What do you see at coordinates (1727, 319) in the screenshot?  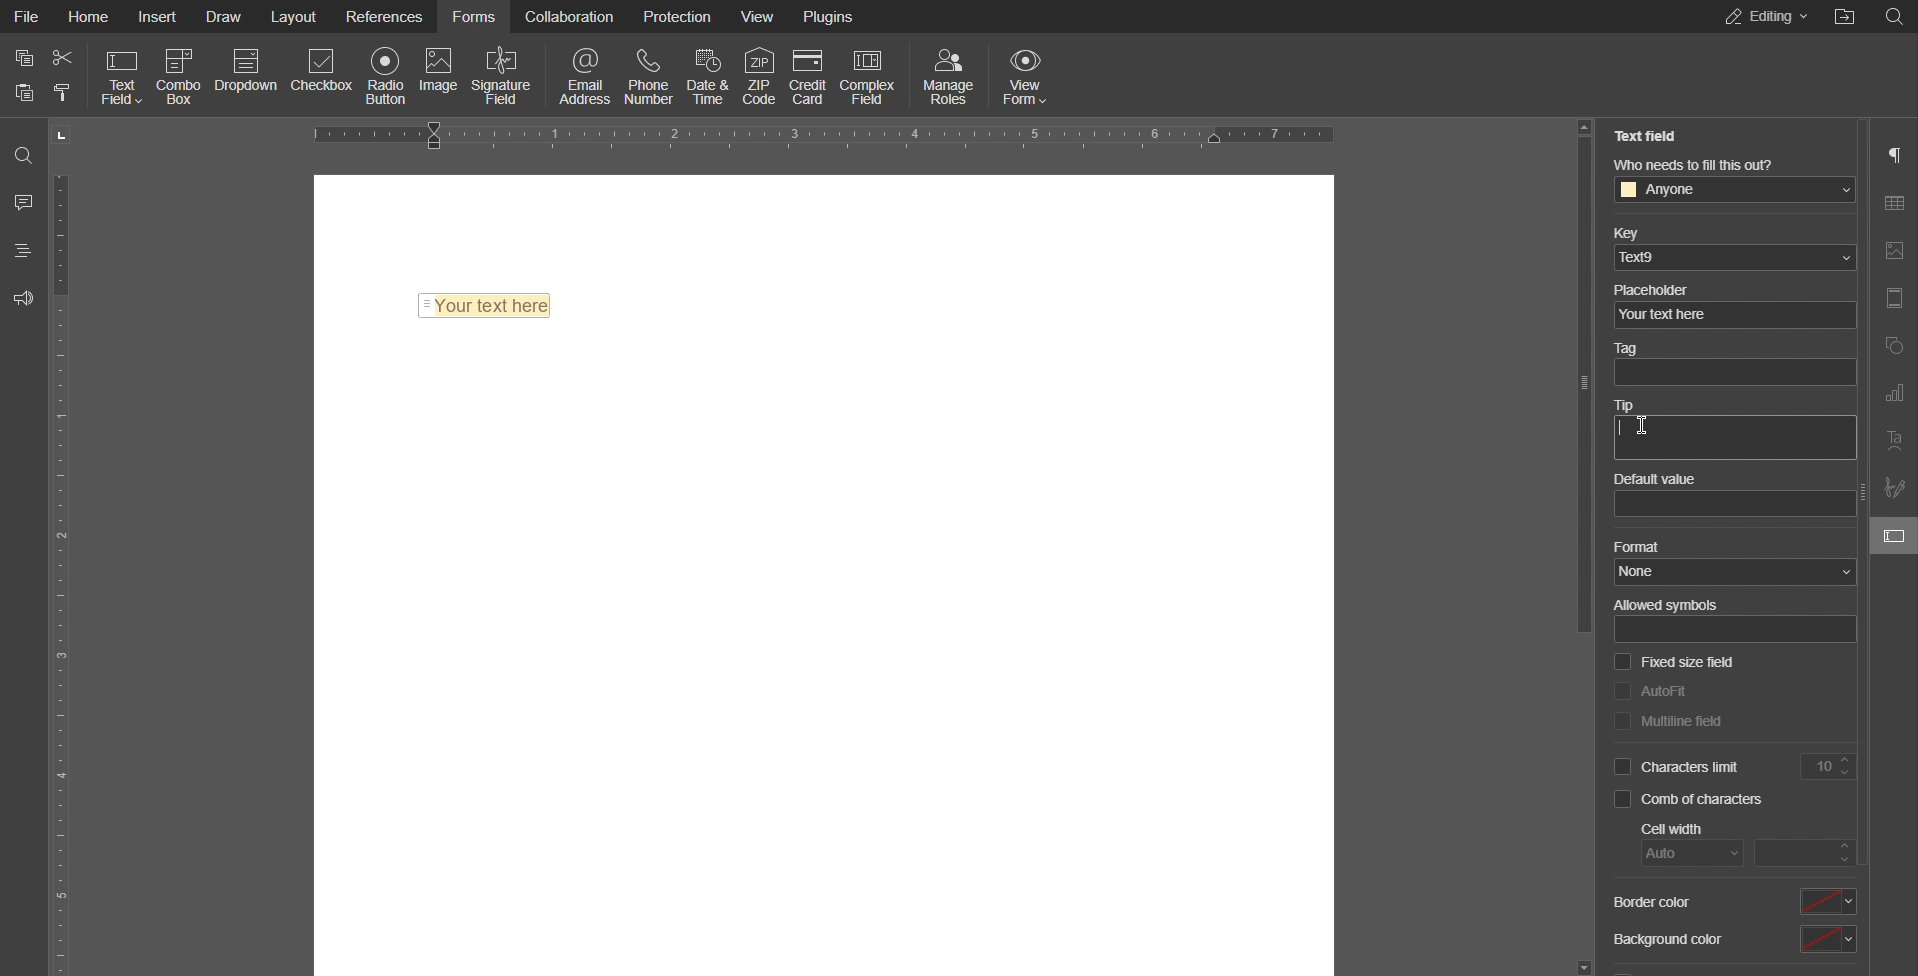 I see `your text here` at bounding box center [1727, 319].